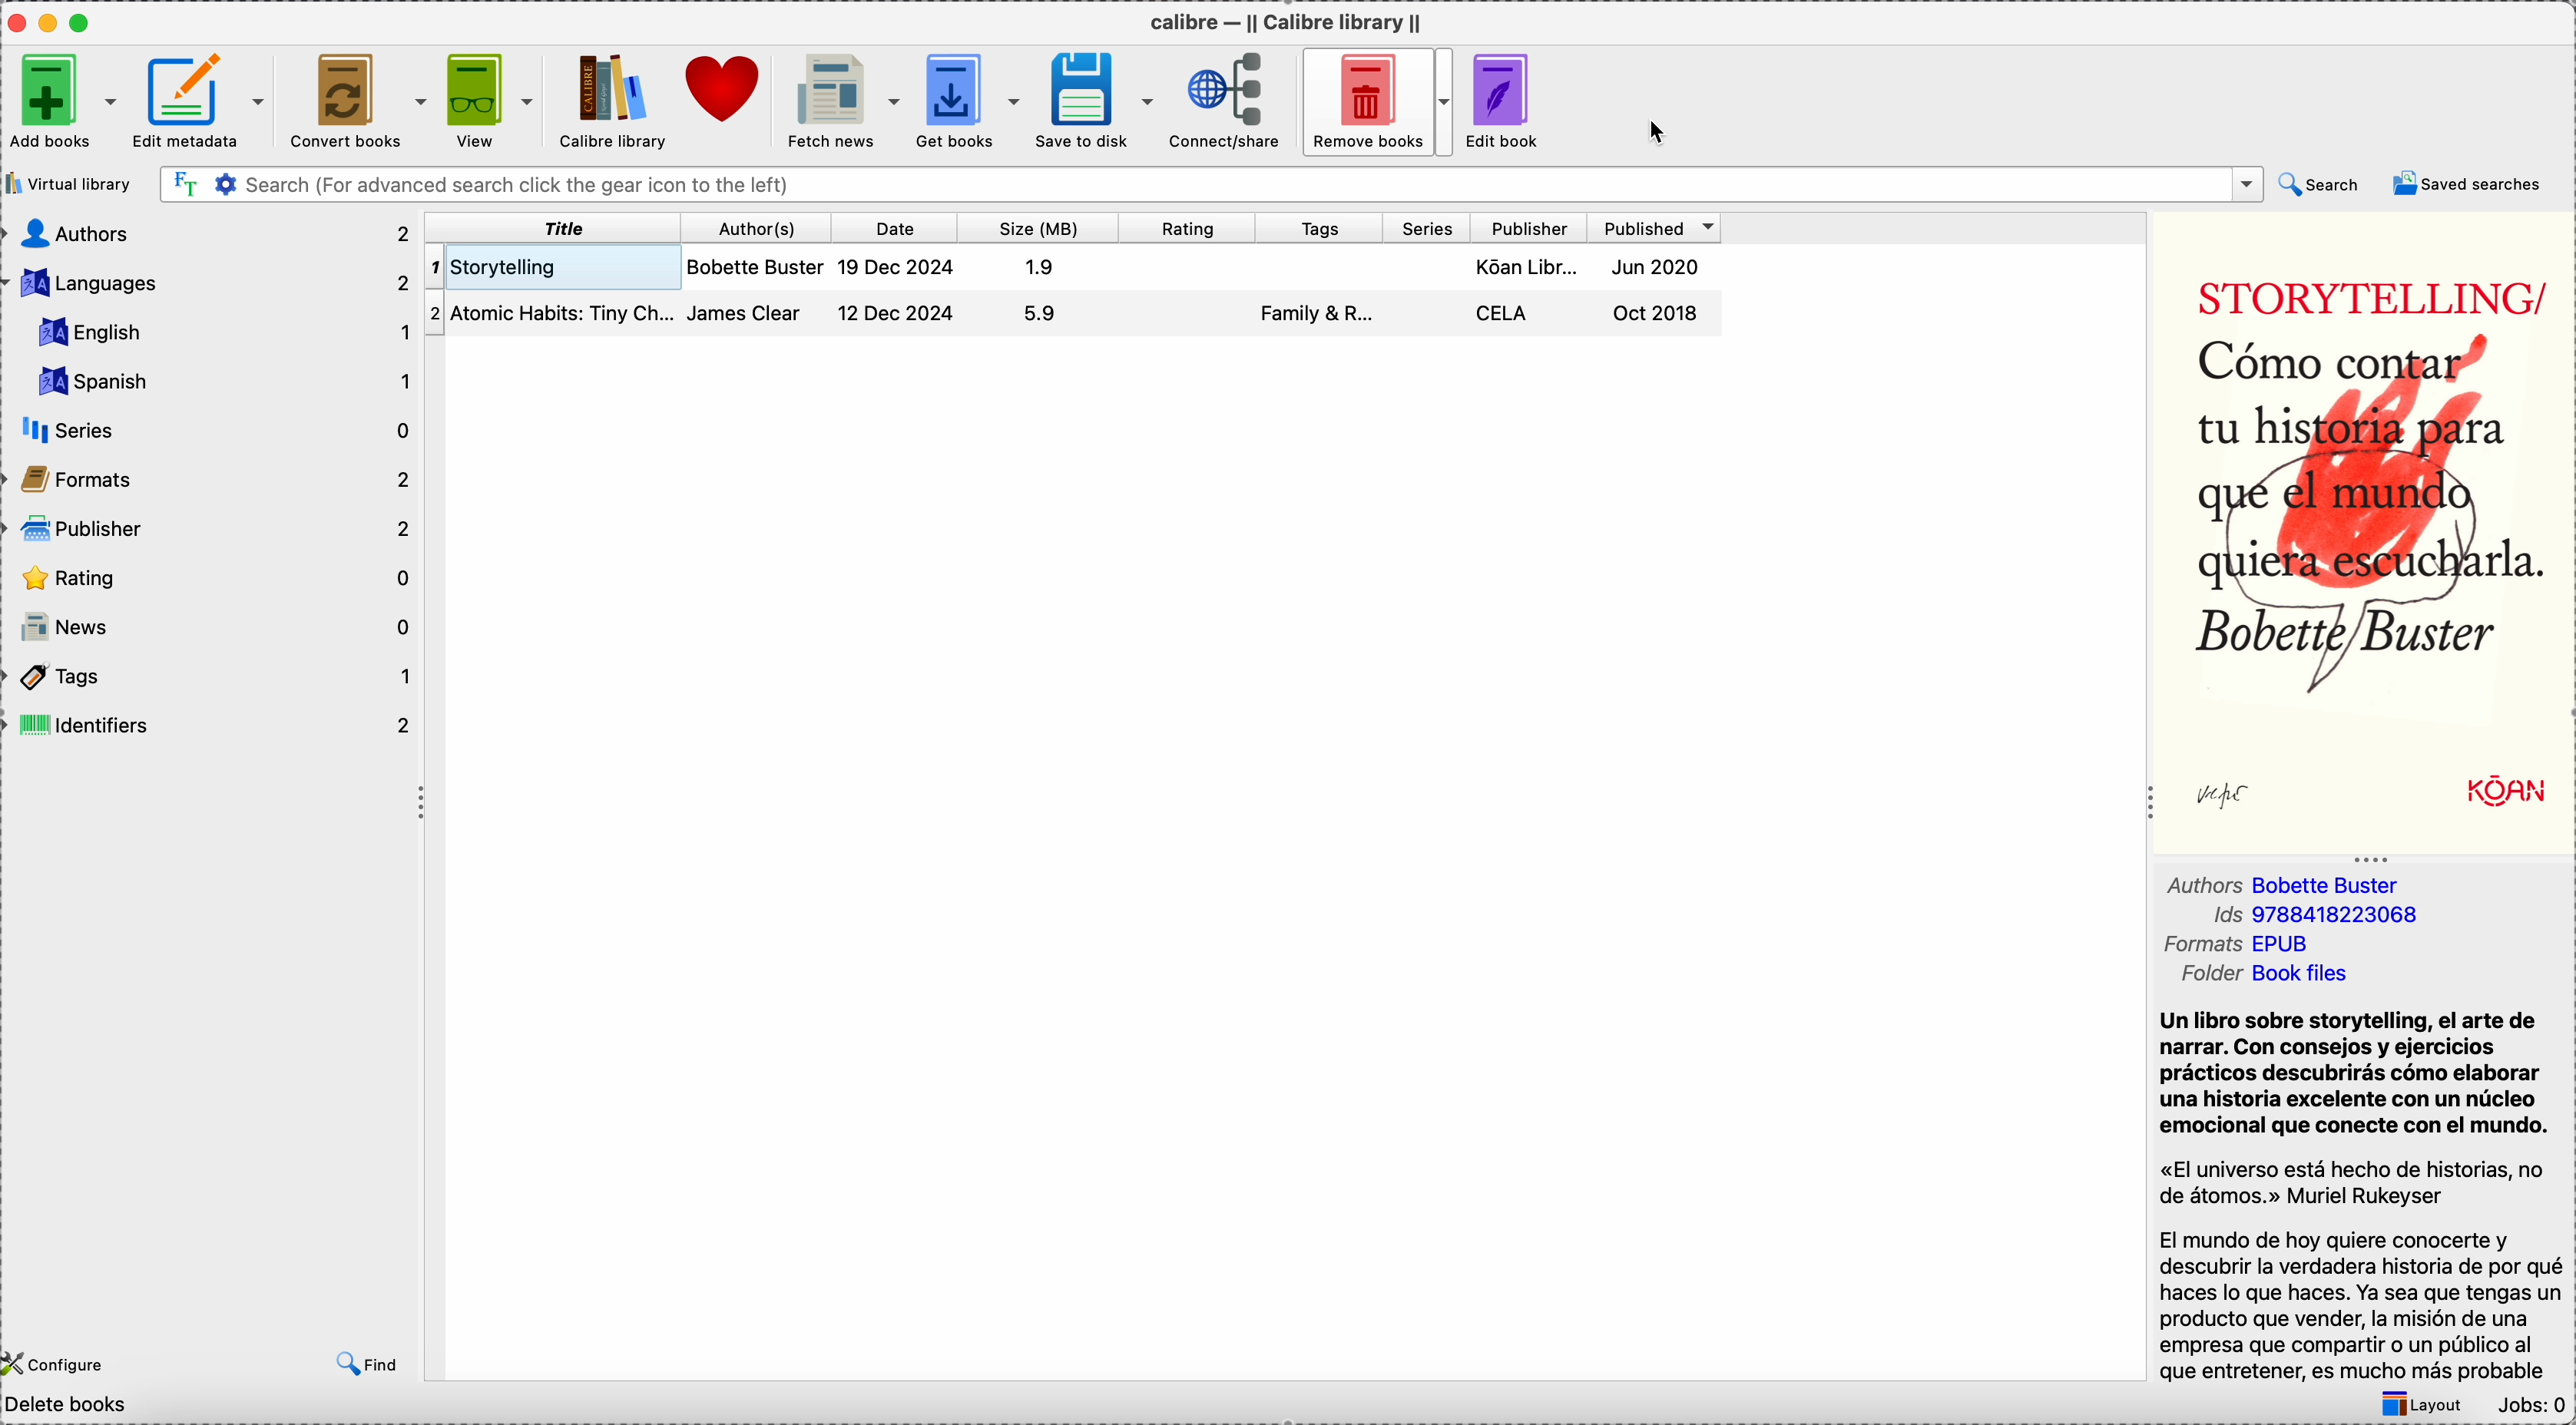 The width and height of the screenshot is (2576, 1425). I want to click on author(s), so click(760, 229).